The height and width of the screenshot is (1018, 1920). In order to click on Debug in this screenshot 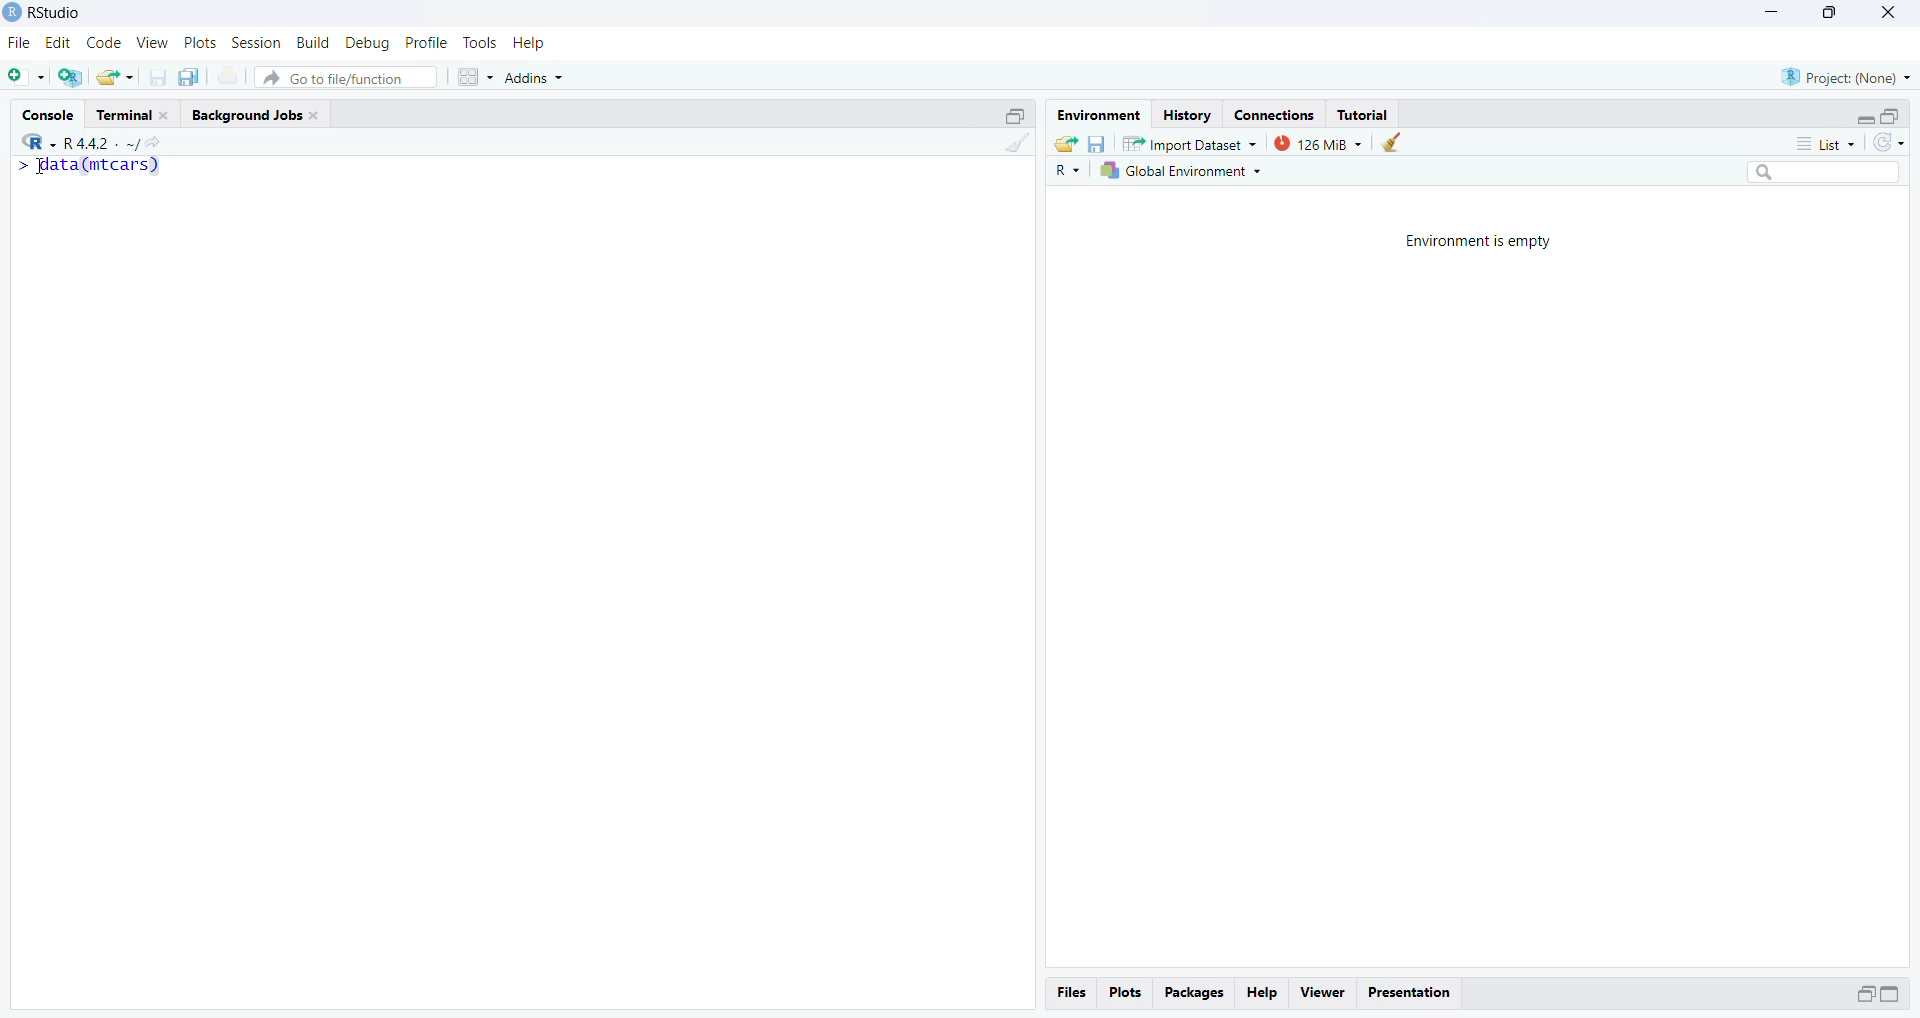, I will do `click(369, 43)`.